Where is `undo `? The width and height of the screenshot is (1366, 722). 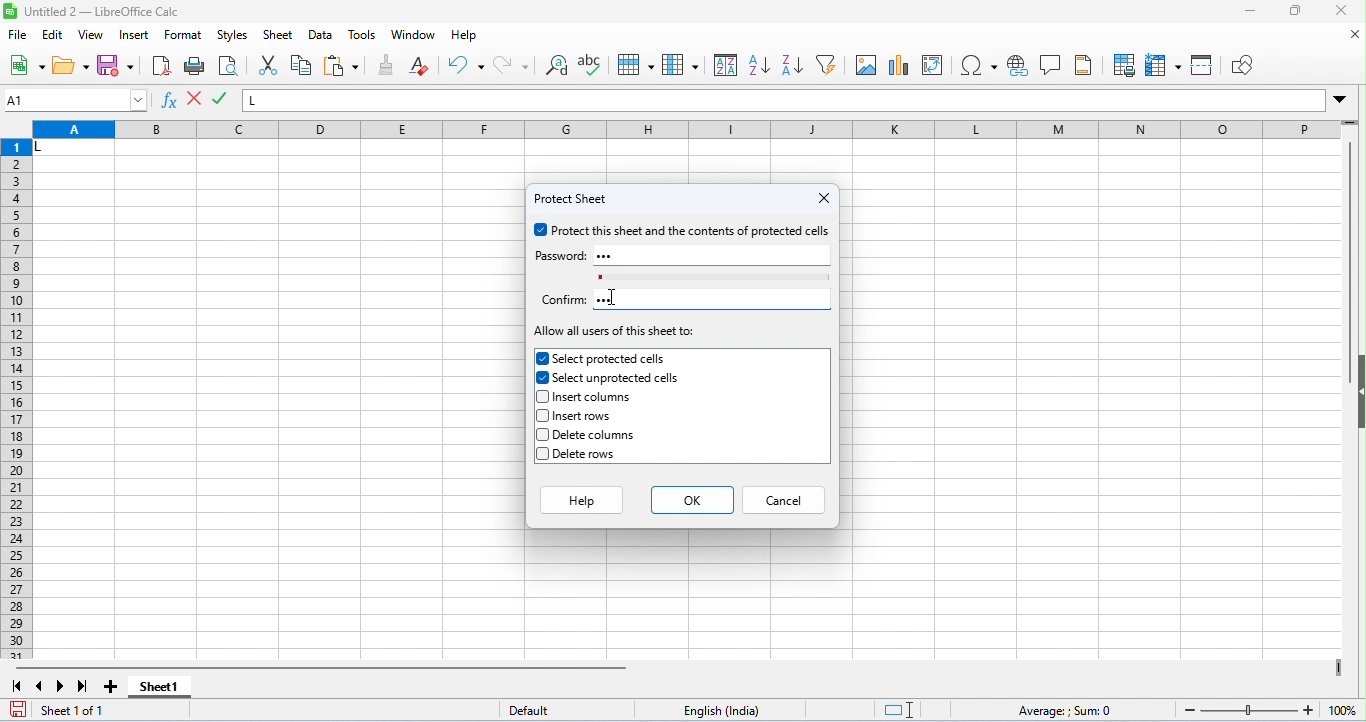 undo  is located at coordinates (466, 65).